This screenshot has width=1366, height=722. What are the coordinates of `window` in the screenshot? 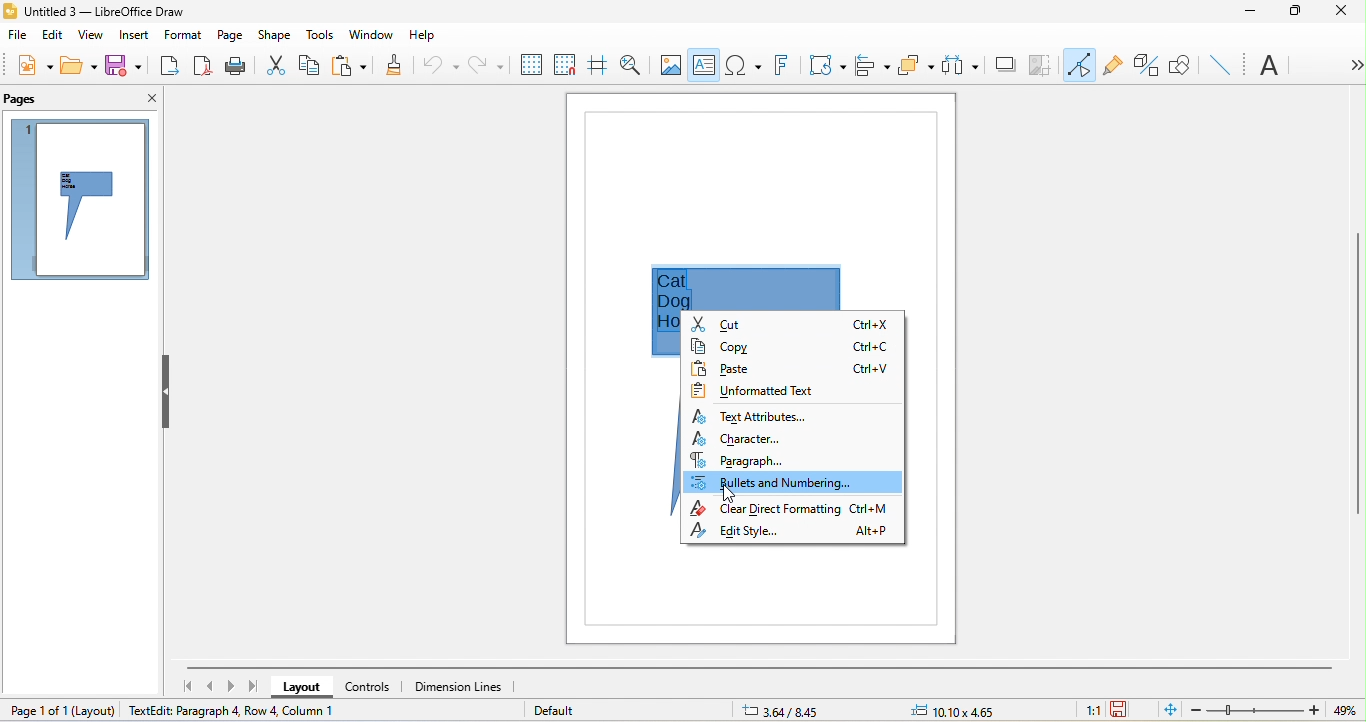 It's located at (375, 34).